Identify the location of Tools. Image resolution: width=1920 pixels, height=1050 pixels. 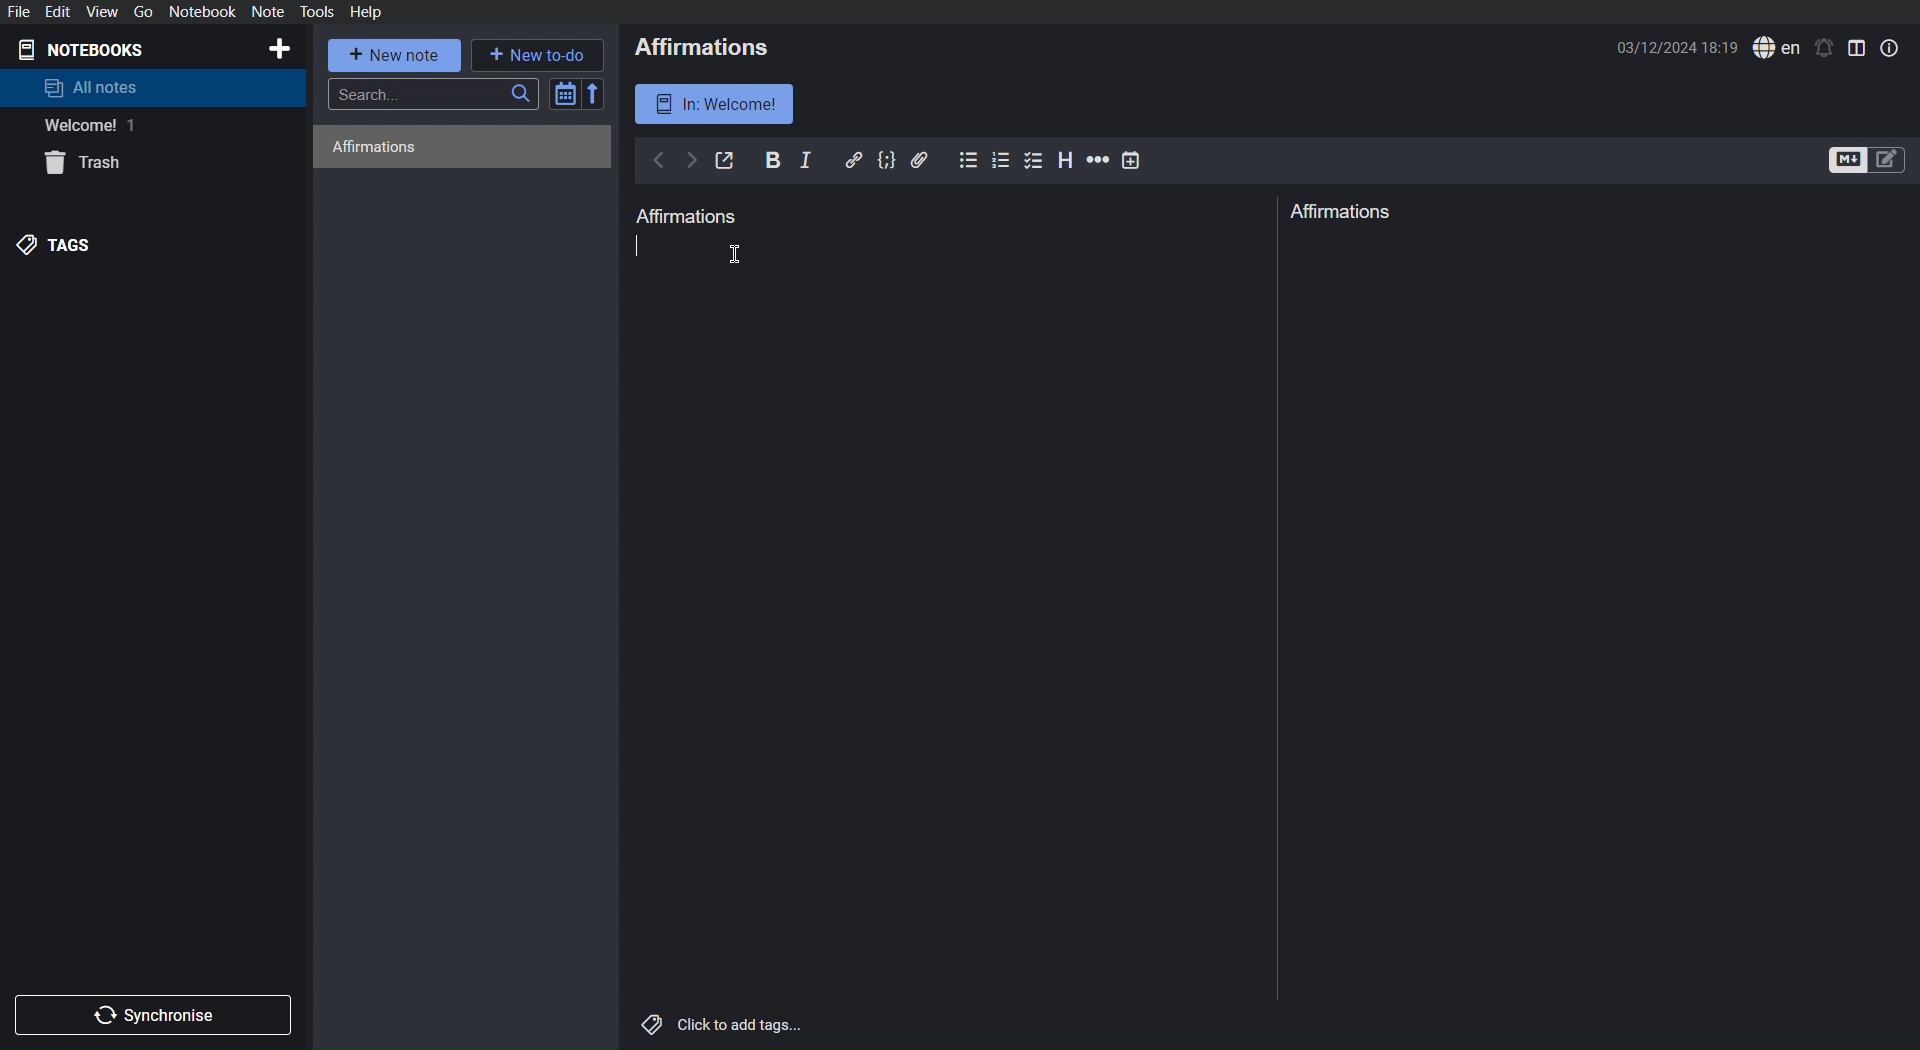
(318, 12).